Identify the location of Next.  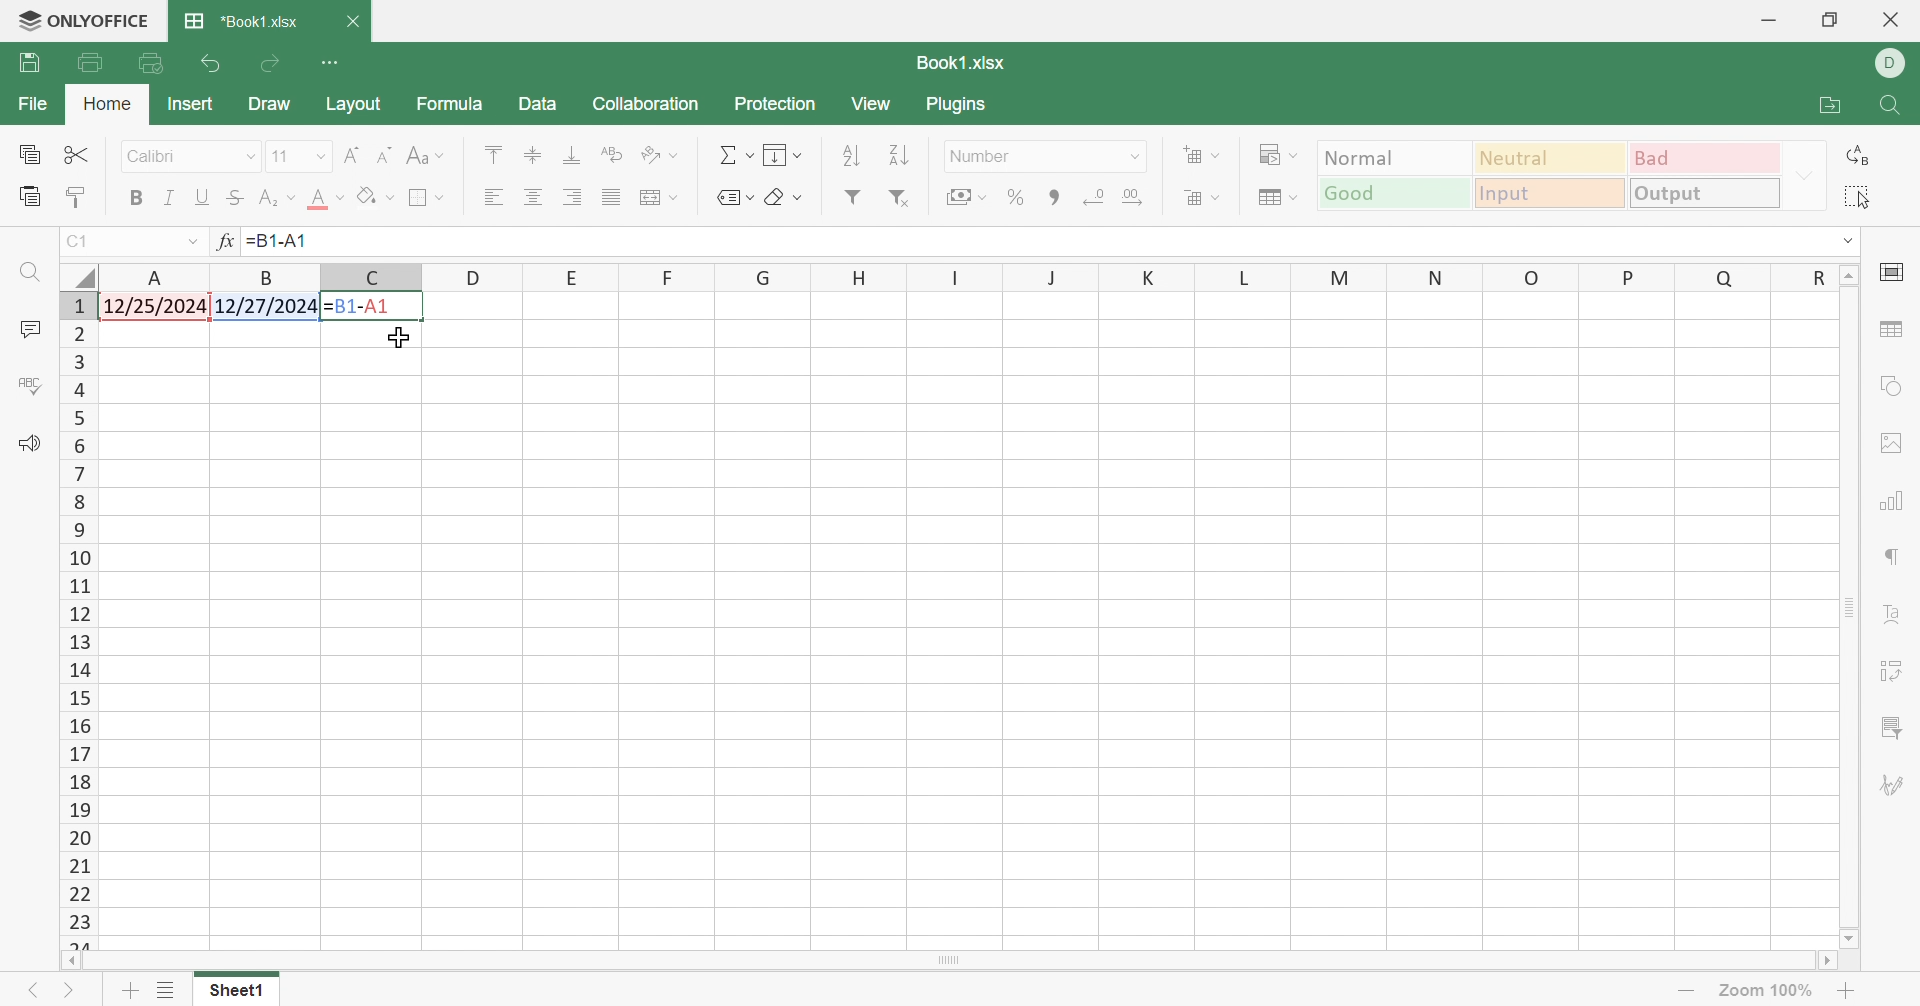
(70, 987).